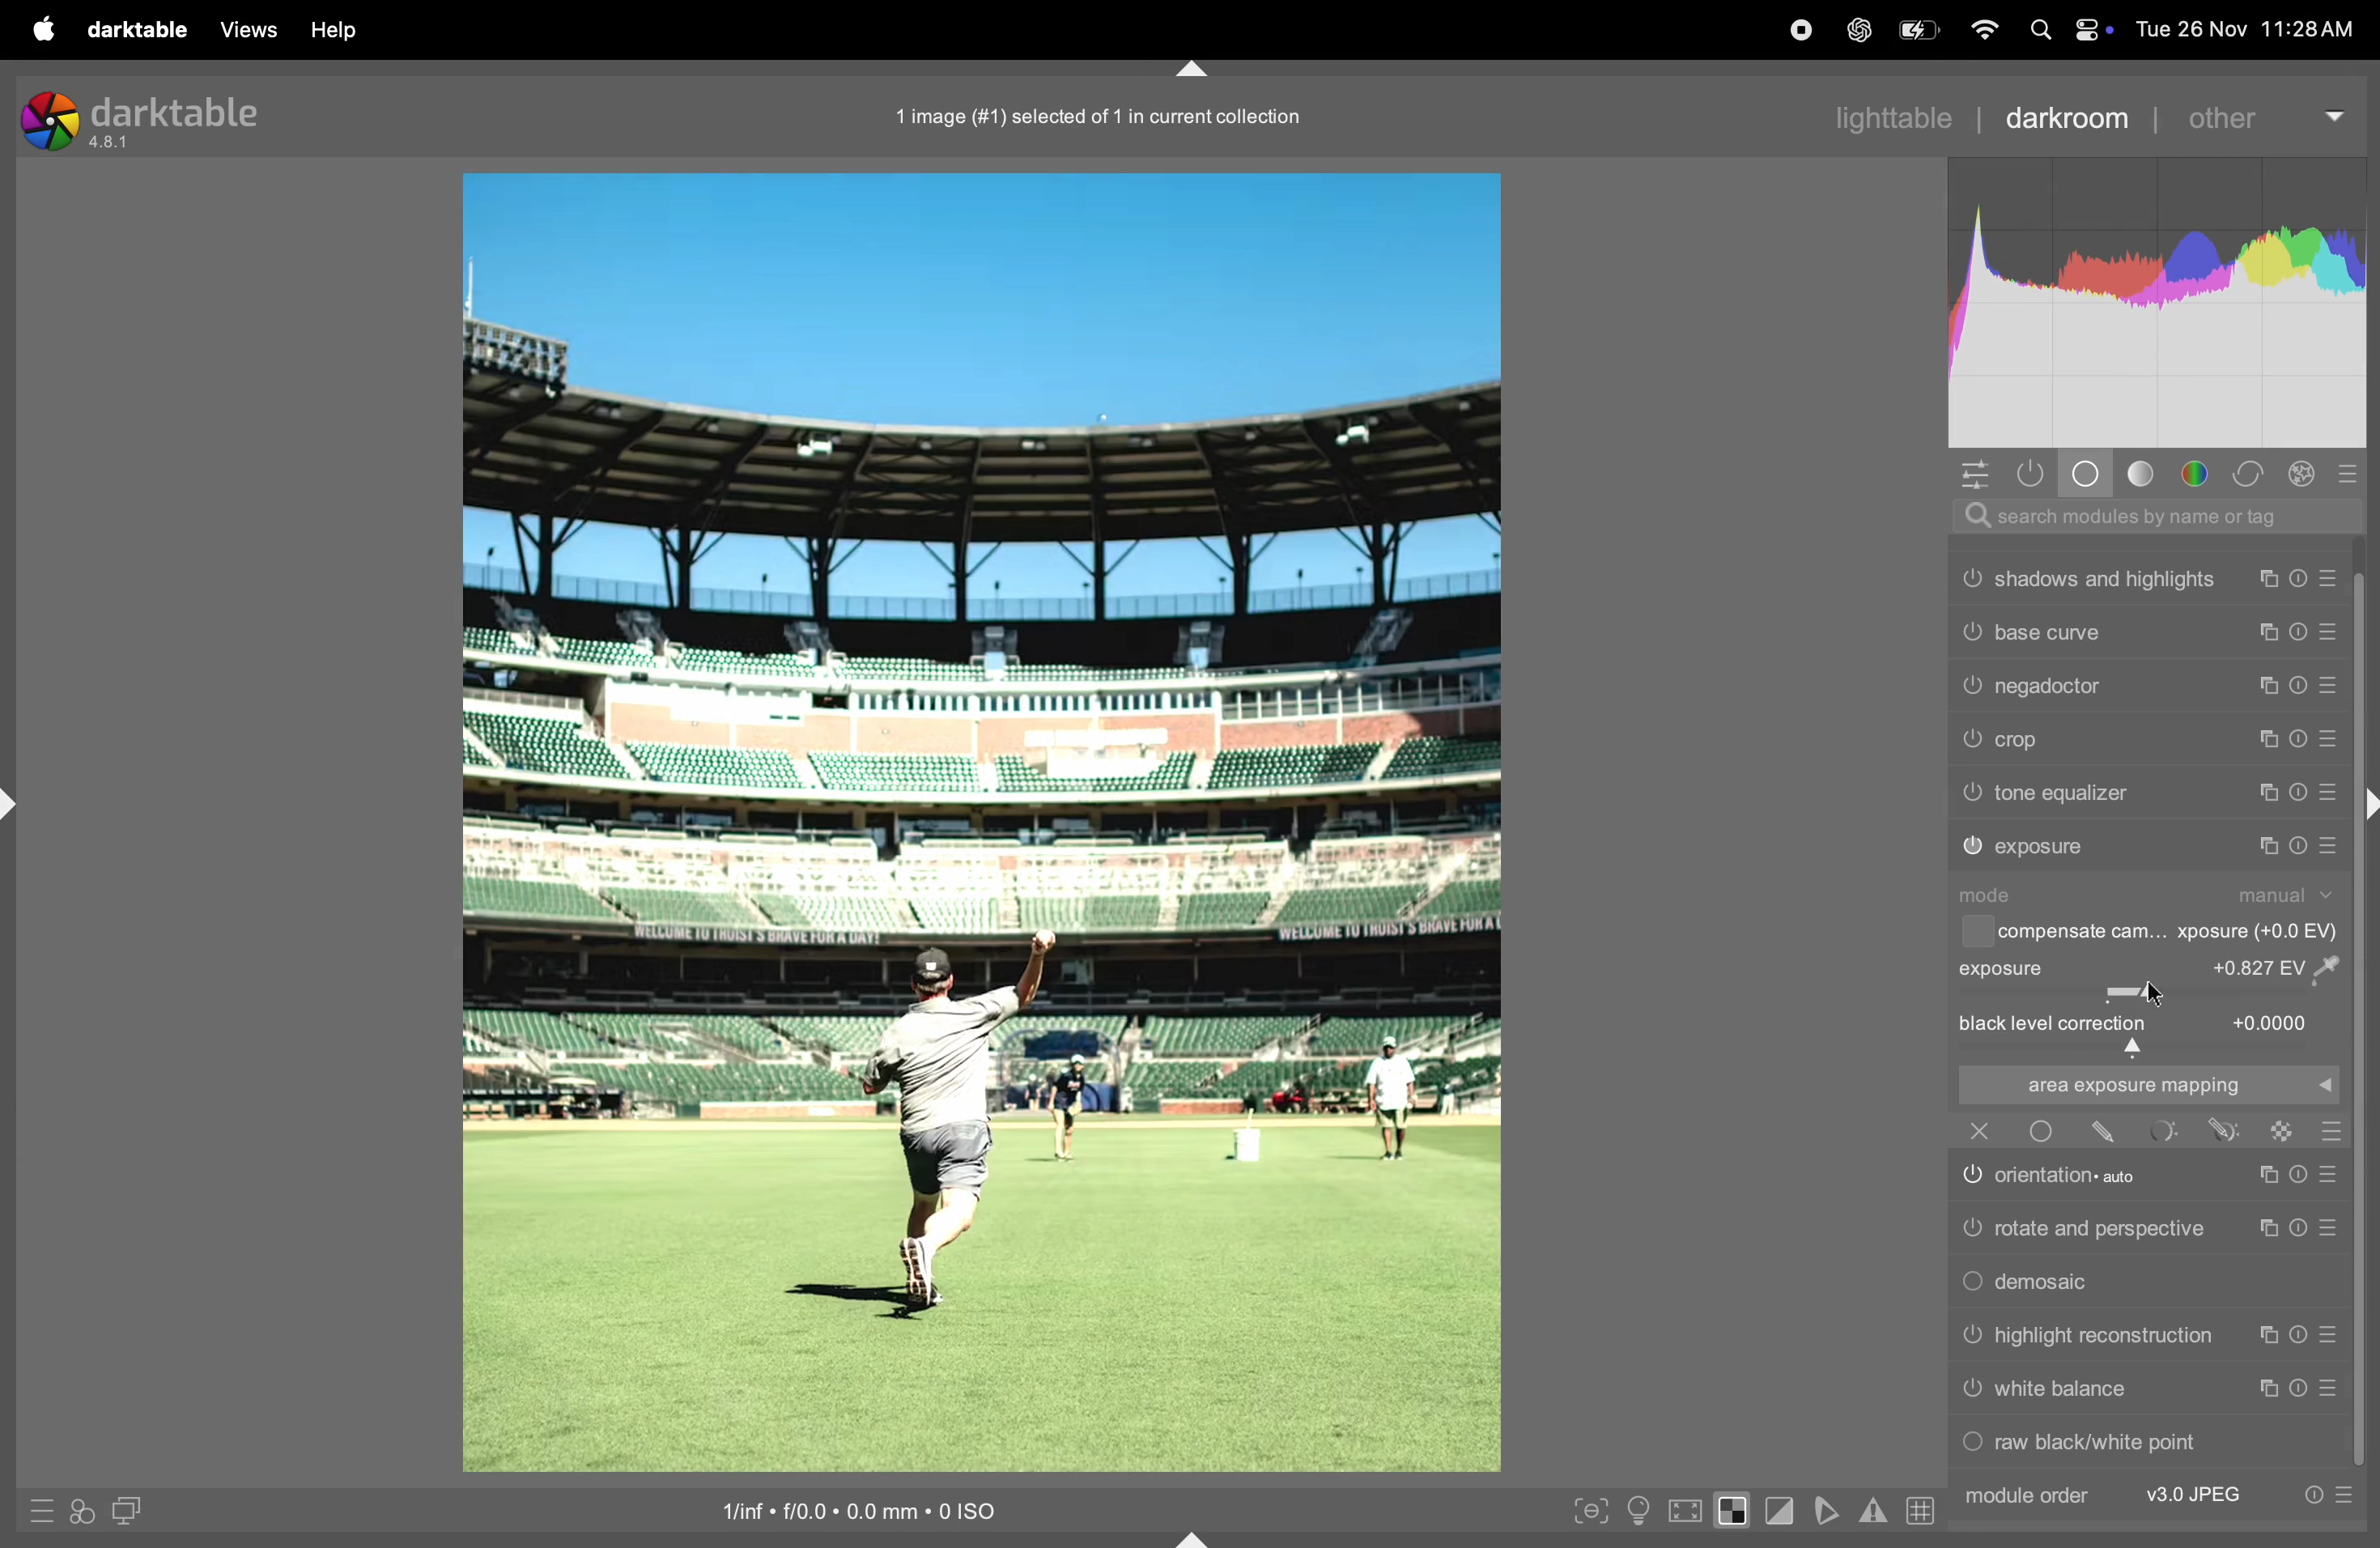 This screenshot has width=2380, height=1548. Describe the element at coordinates (2147, 516) in the screenshot. I see `searchbar` at that location.